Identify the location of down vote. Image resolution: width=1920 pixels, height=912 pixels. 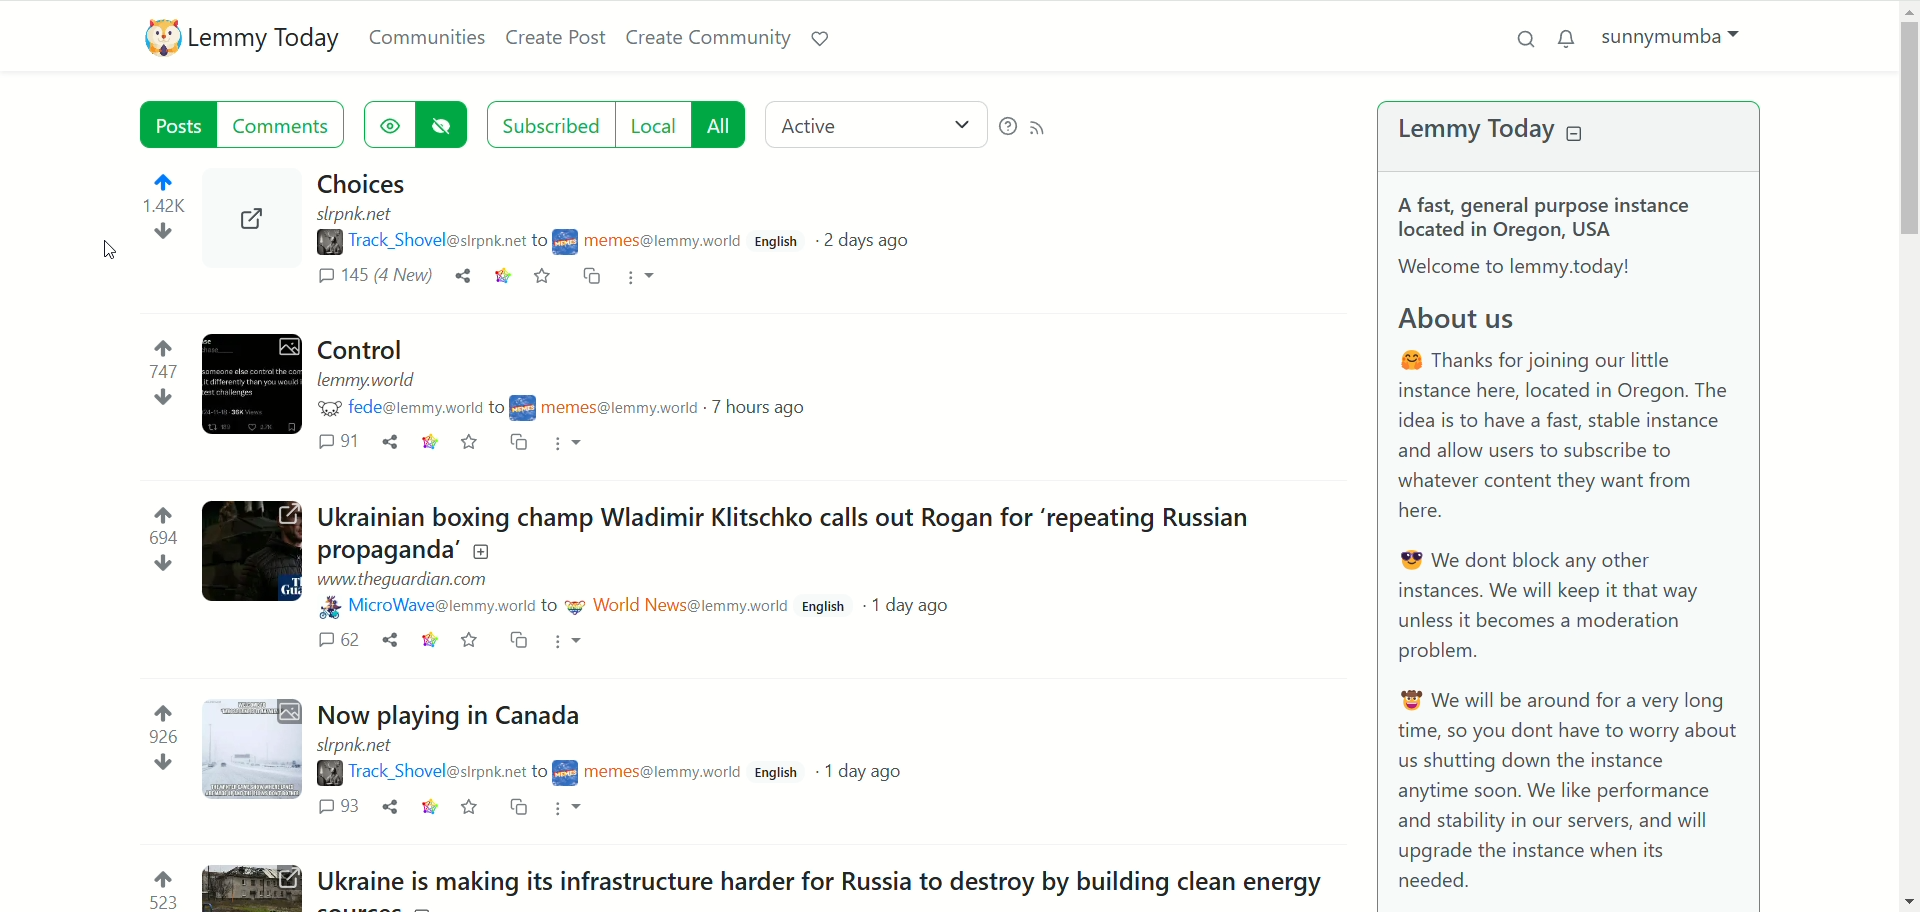
(158, 234).